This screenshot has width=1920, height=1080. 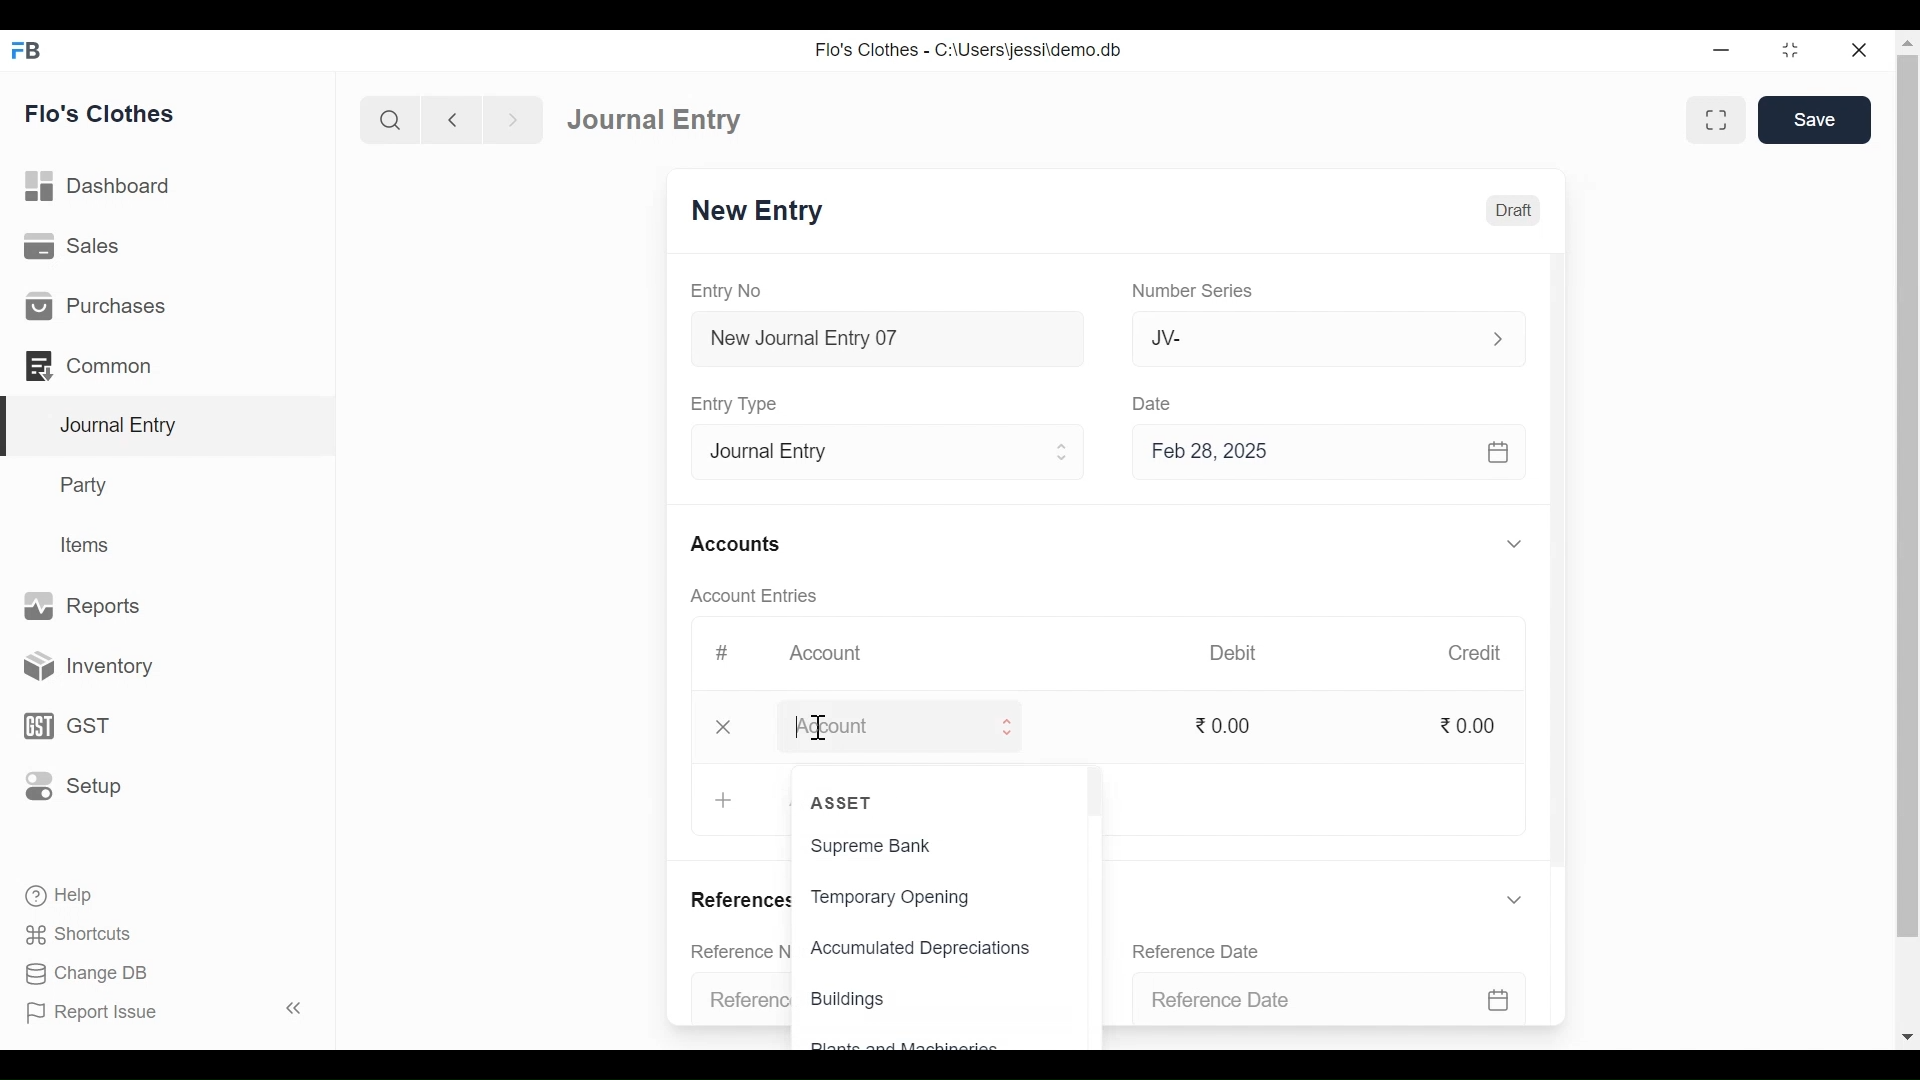 What do you see at coordinates (100, 113) in the screenshot?
I see `Flo's Clothes` at bounding box center [100, 113].